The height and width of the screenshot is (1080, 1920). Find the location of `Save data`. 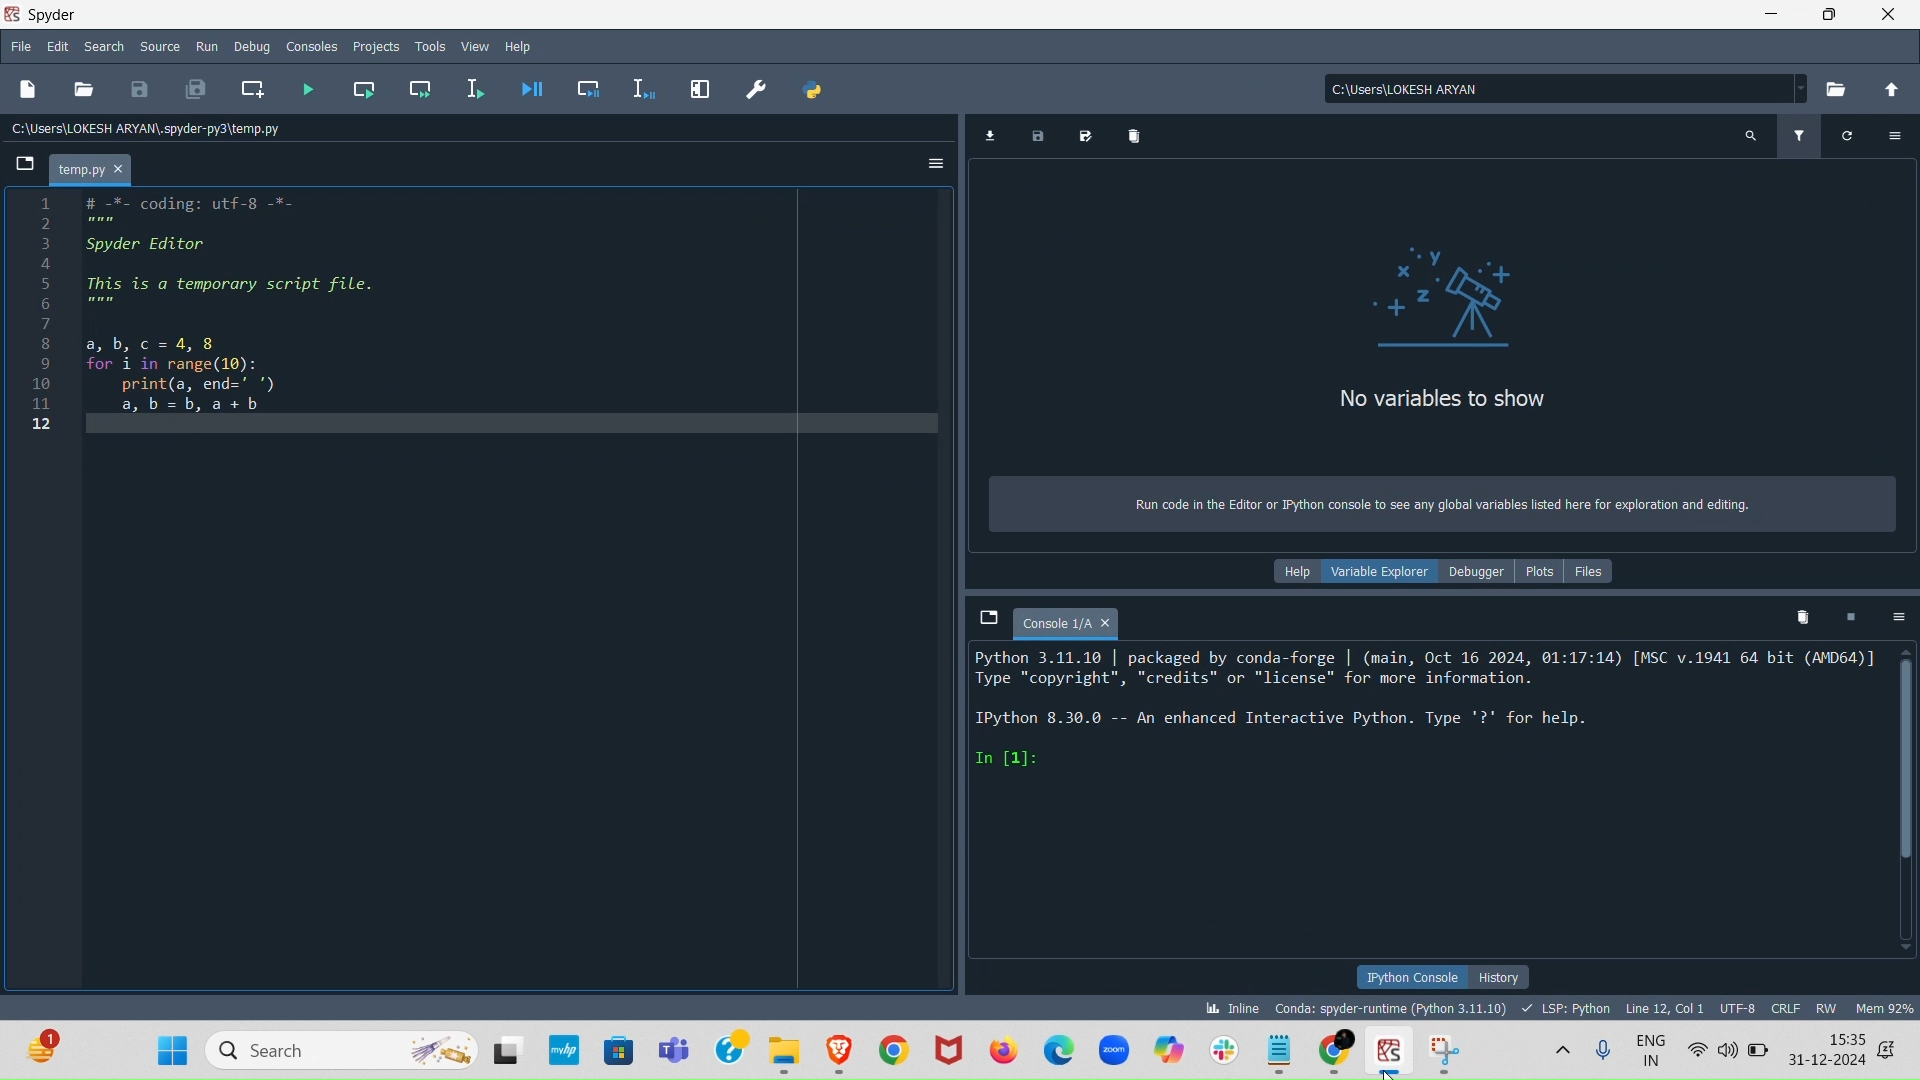

Save data is located at coordinates (1034, 137).